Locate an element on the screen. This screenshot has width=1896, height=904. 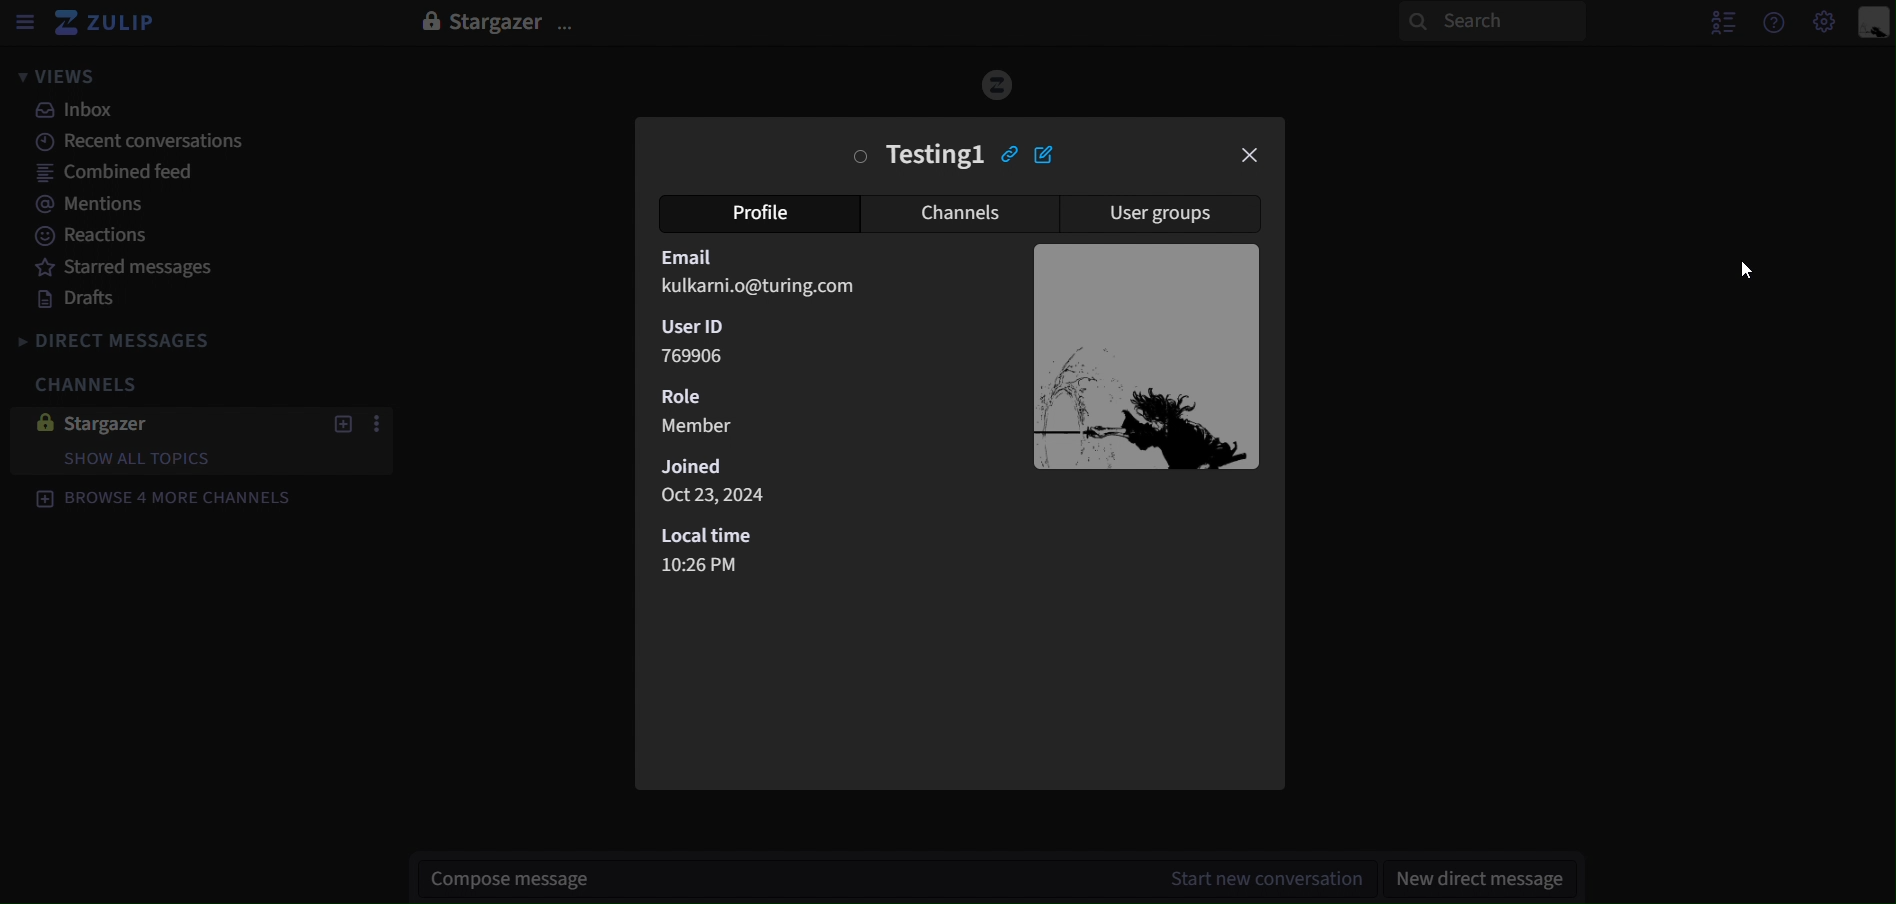
compose message is located at coordinates (508, 882).